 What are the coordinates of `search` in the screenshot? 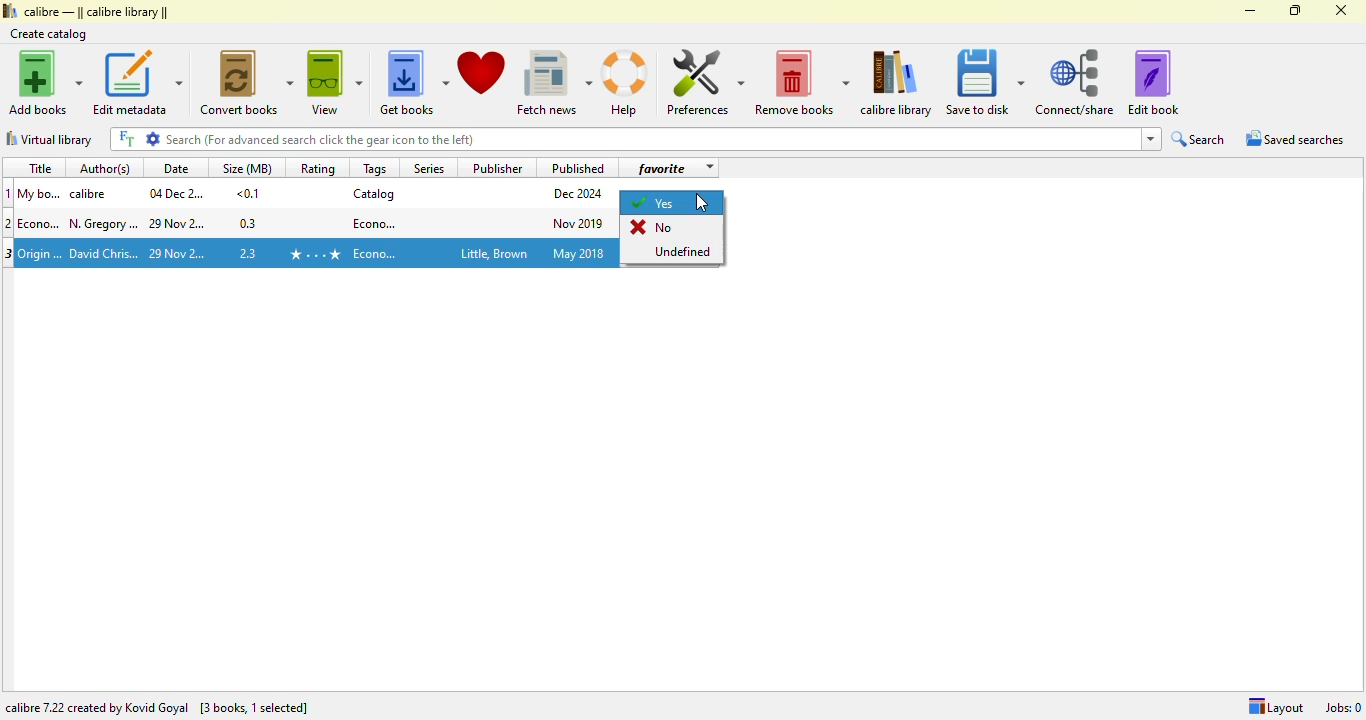 It's located at (650, 139).